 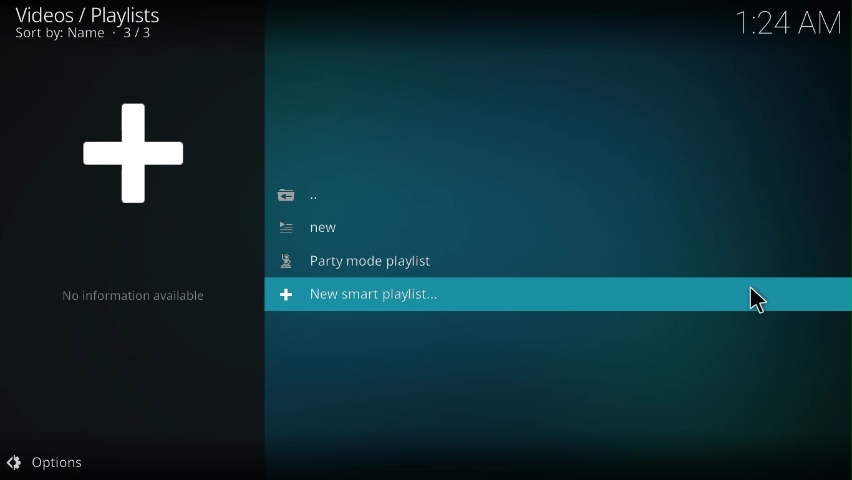 I want to click on videos, so click(x=92, y=14).